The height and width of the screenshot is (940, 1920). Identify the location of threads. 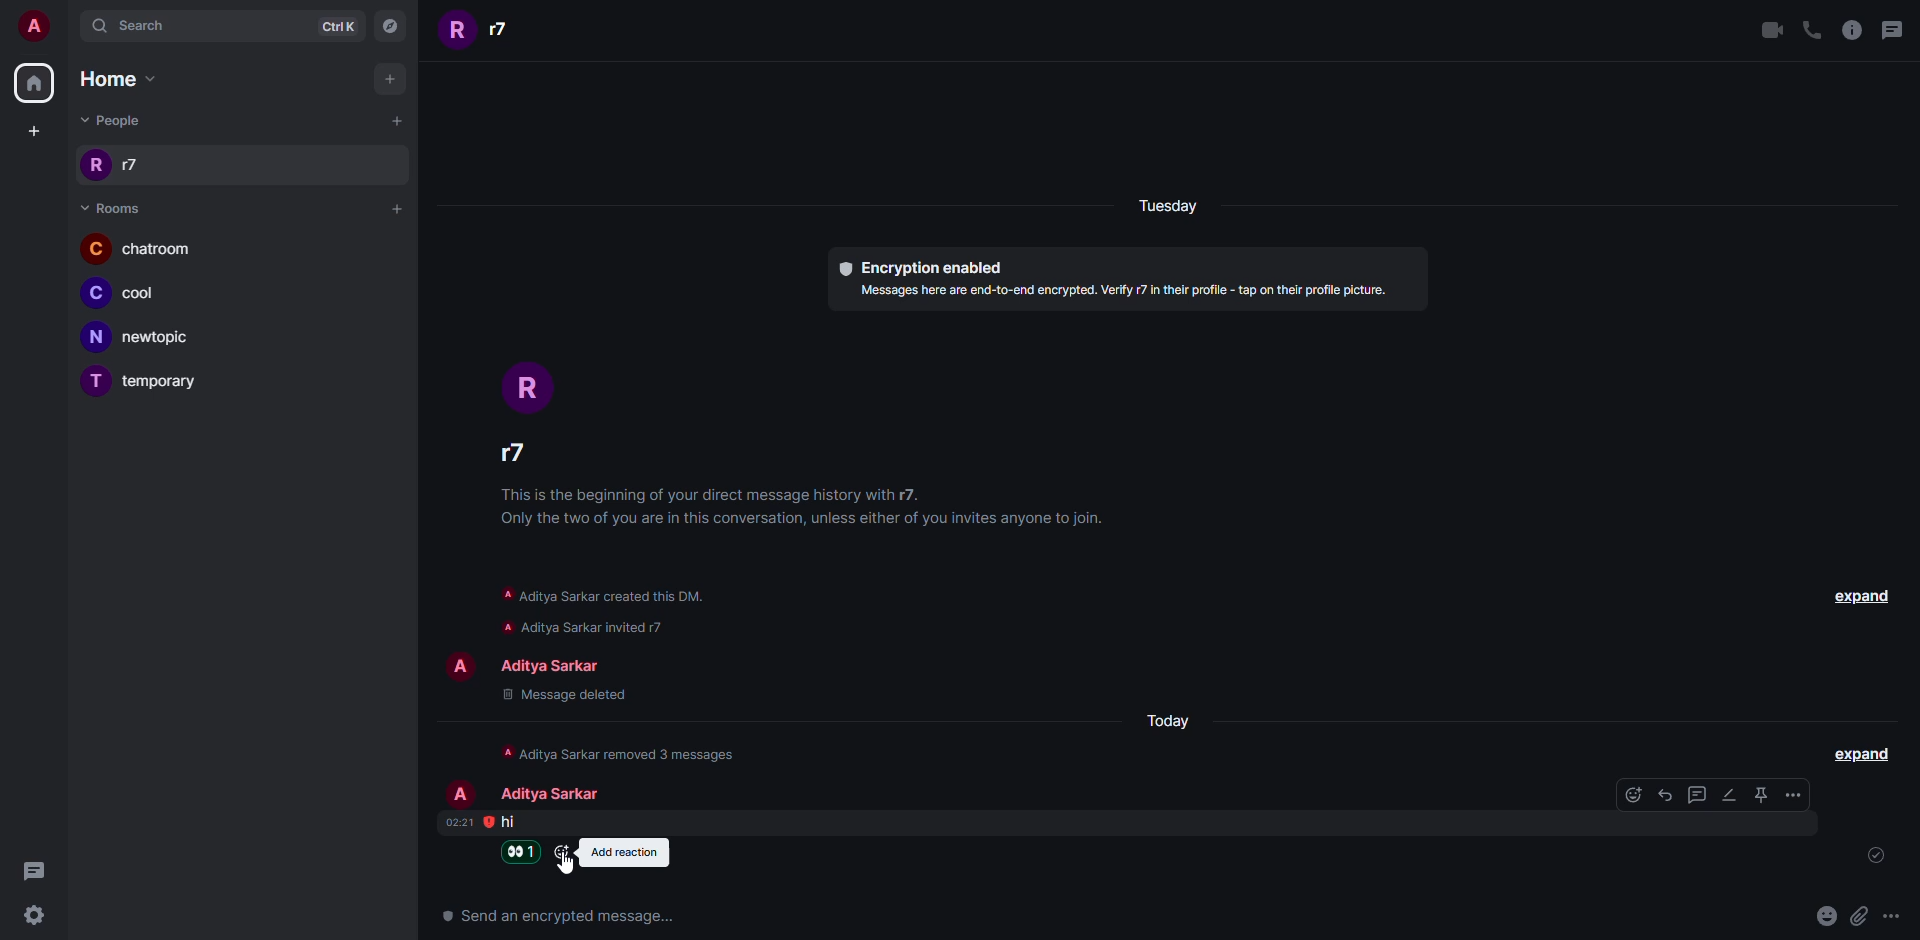
(1897, 28).